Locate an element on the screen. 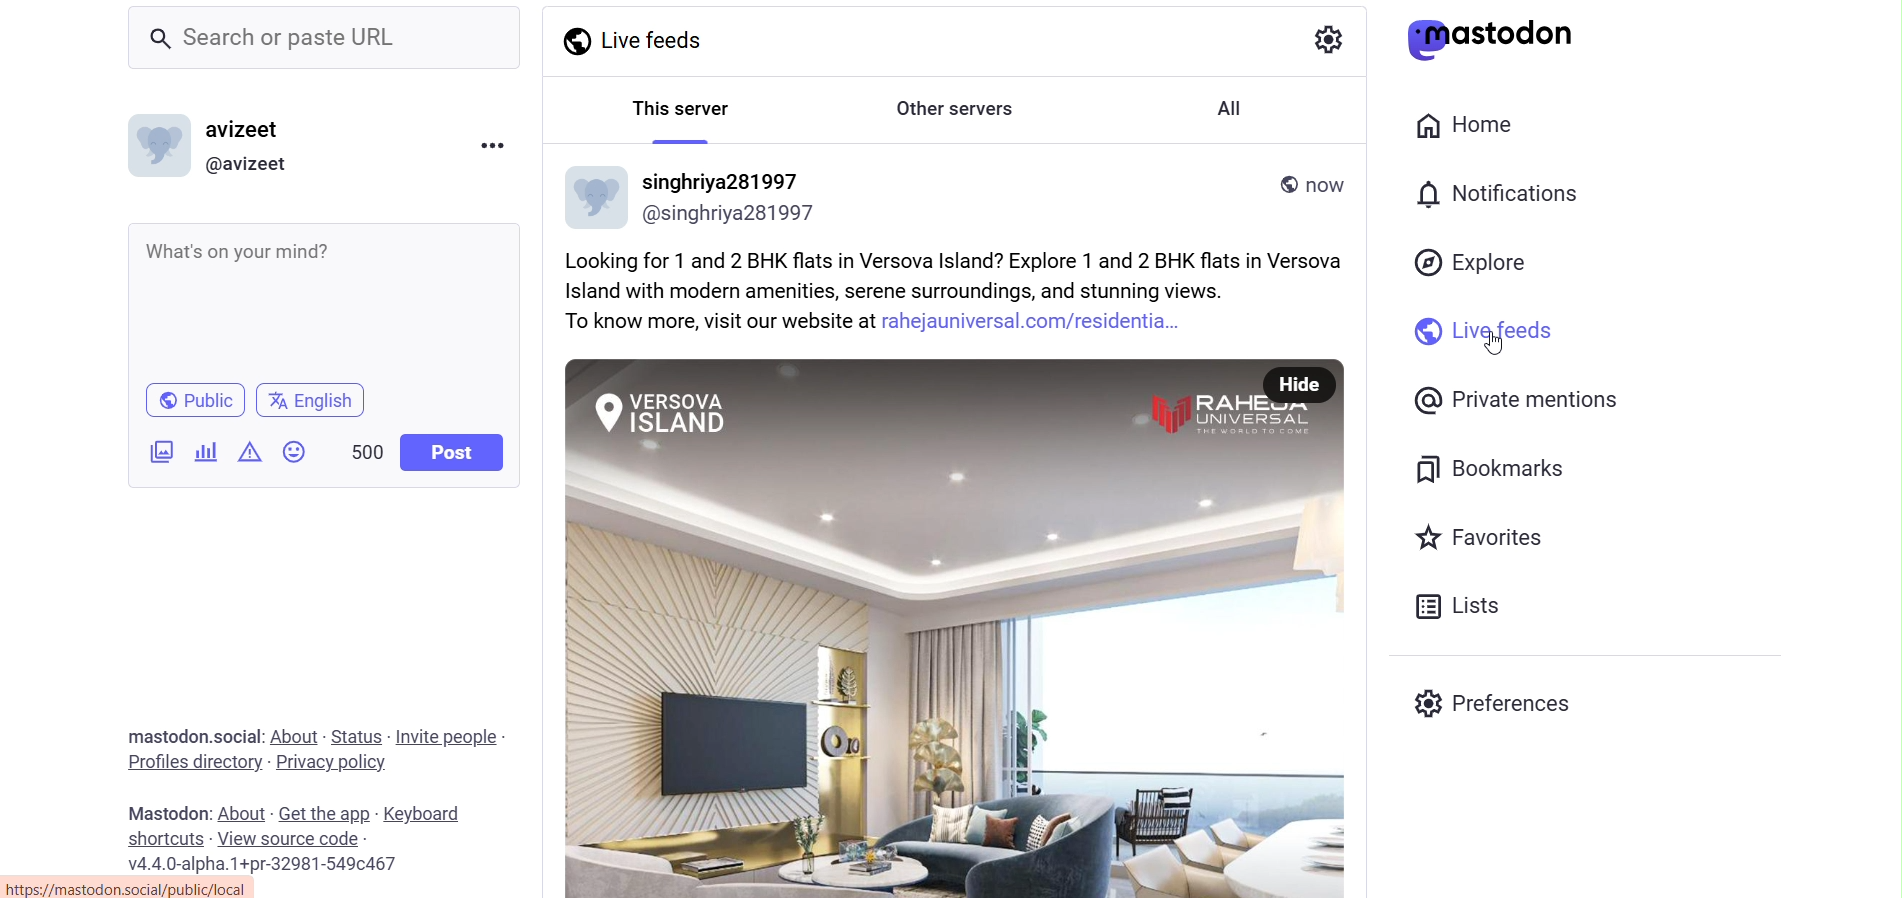  emoji is located at coordinates (294, 453).